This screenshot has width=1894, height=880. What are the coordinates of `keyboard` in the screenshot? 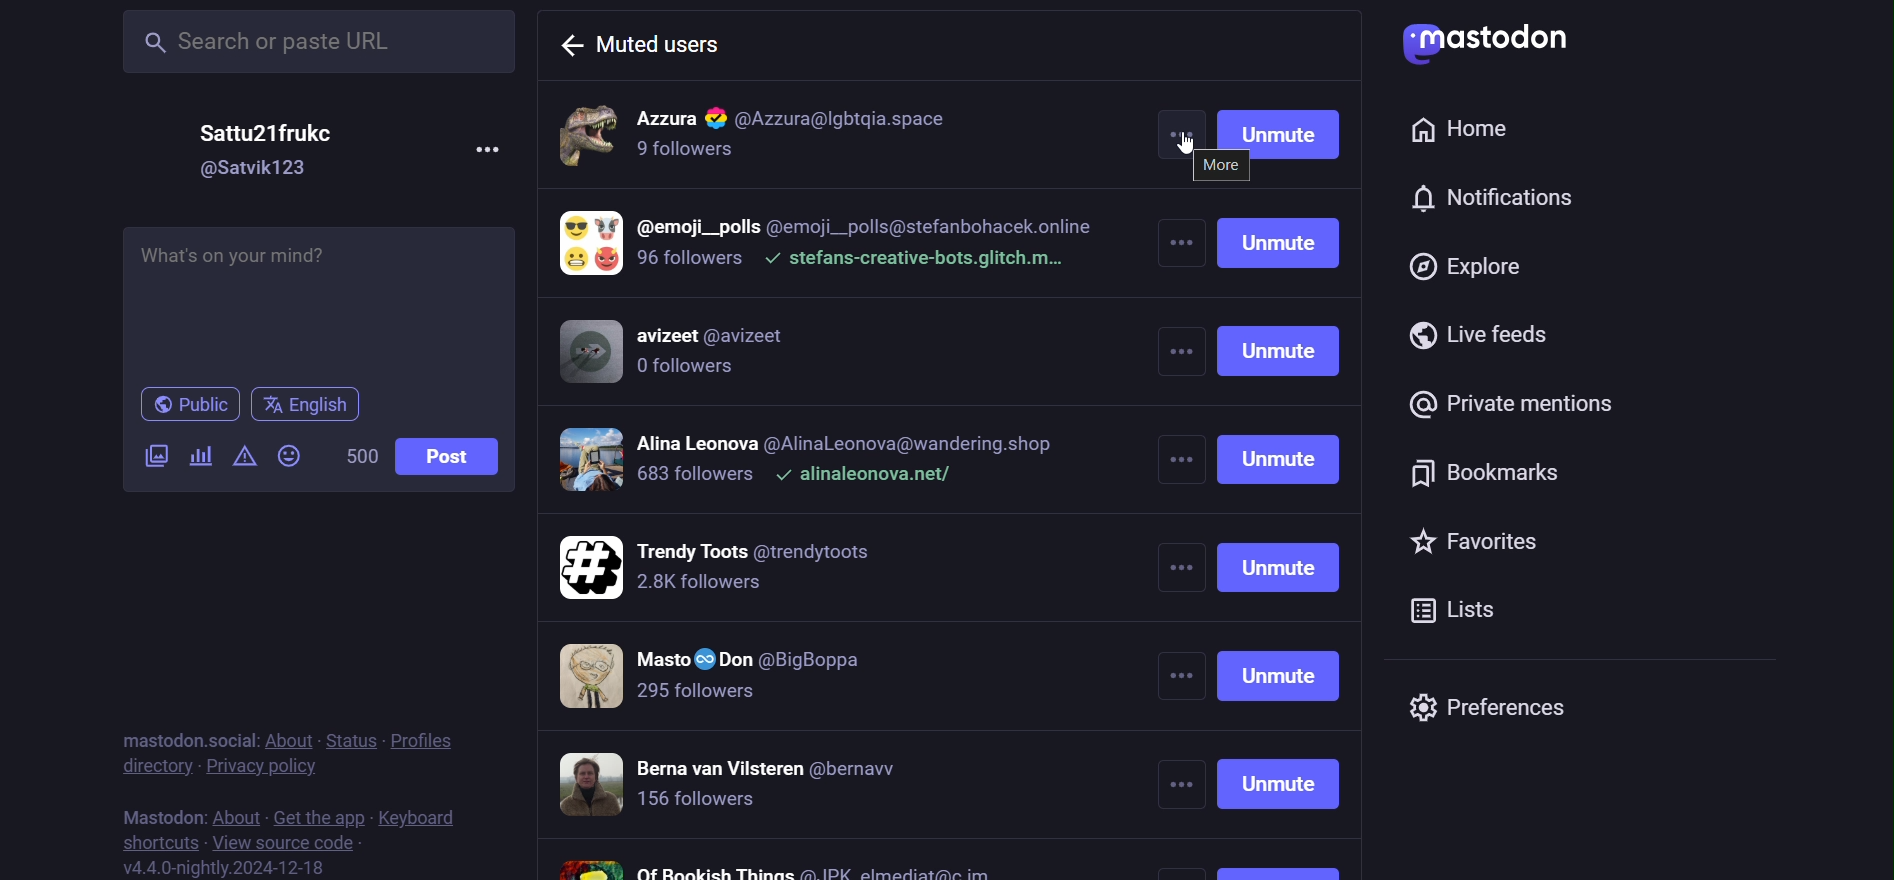 It's located at (430, 817).